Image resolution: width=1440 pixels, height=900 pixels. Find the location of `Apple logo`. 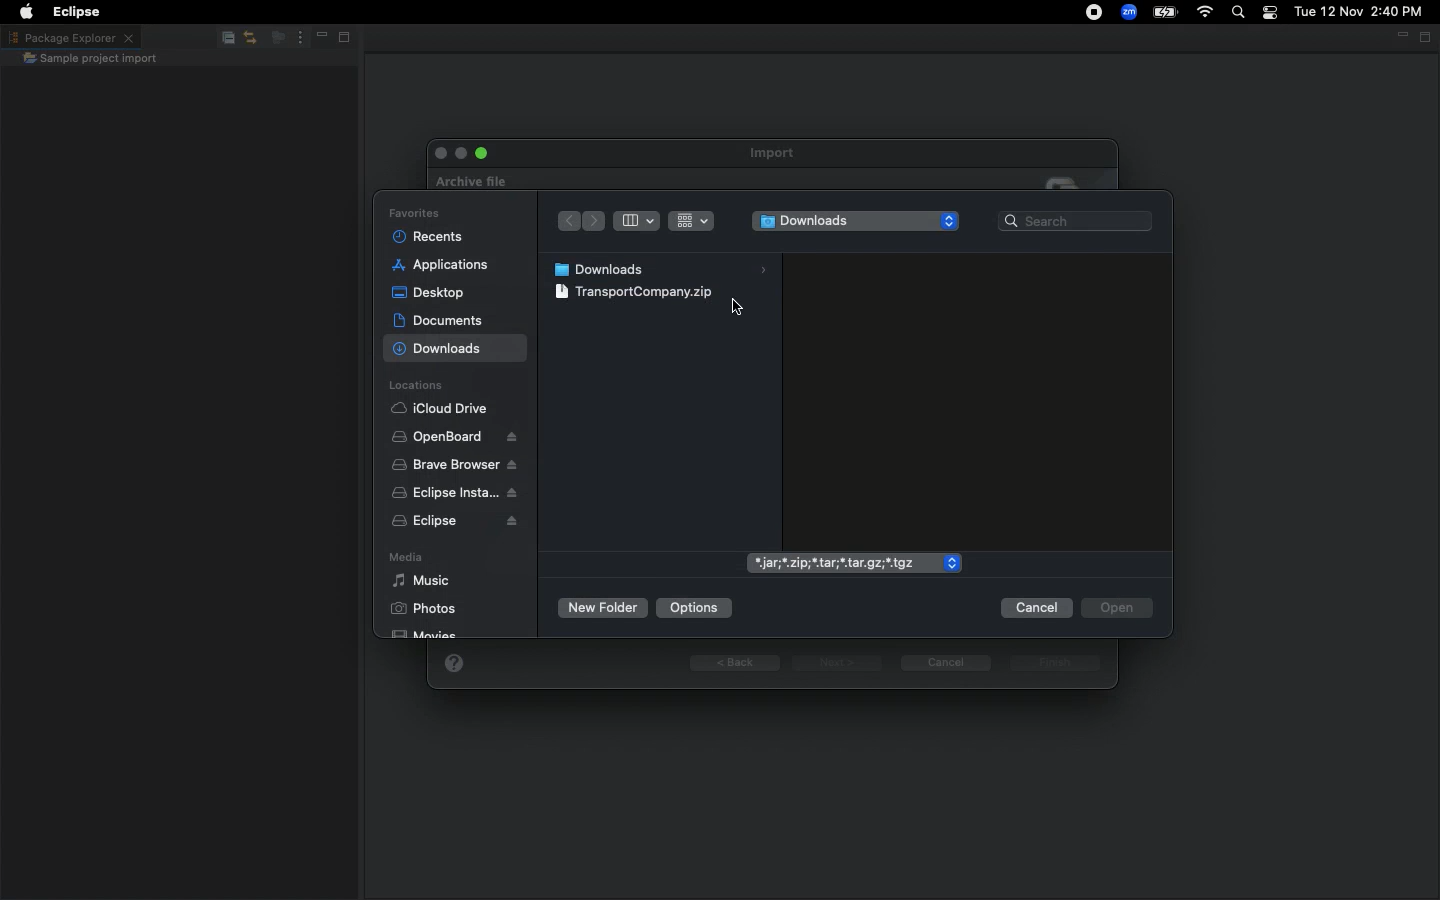

Apple logo is located at coordinates (26, 10).